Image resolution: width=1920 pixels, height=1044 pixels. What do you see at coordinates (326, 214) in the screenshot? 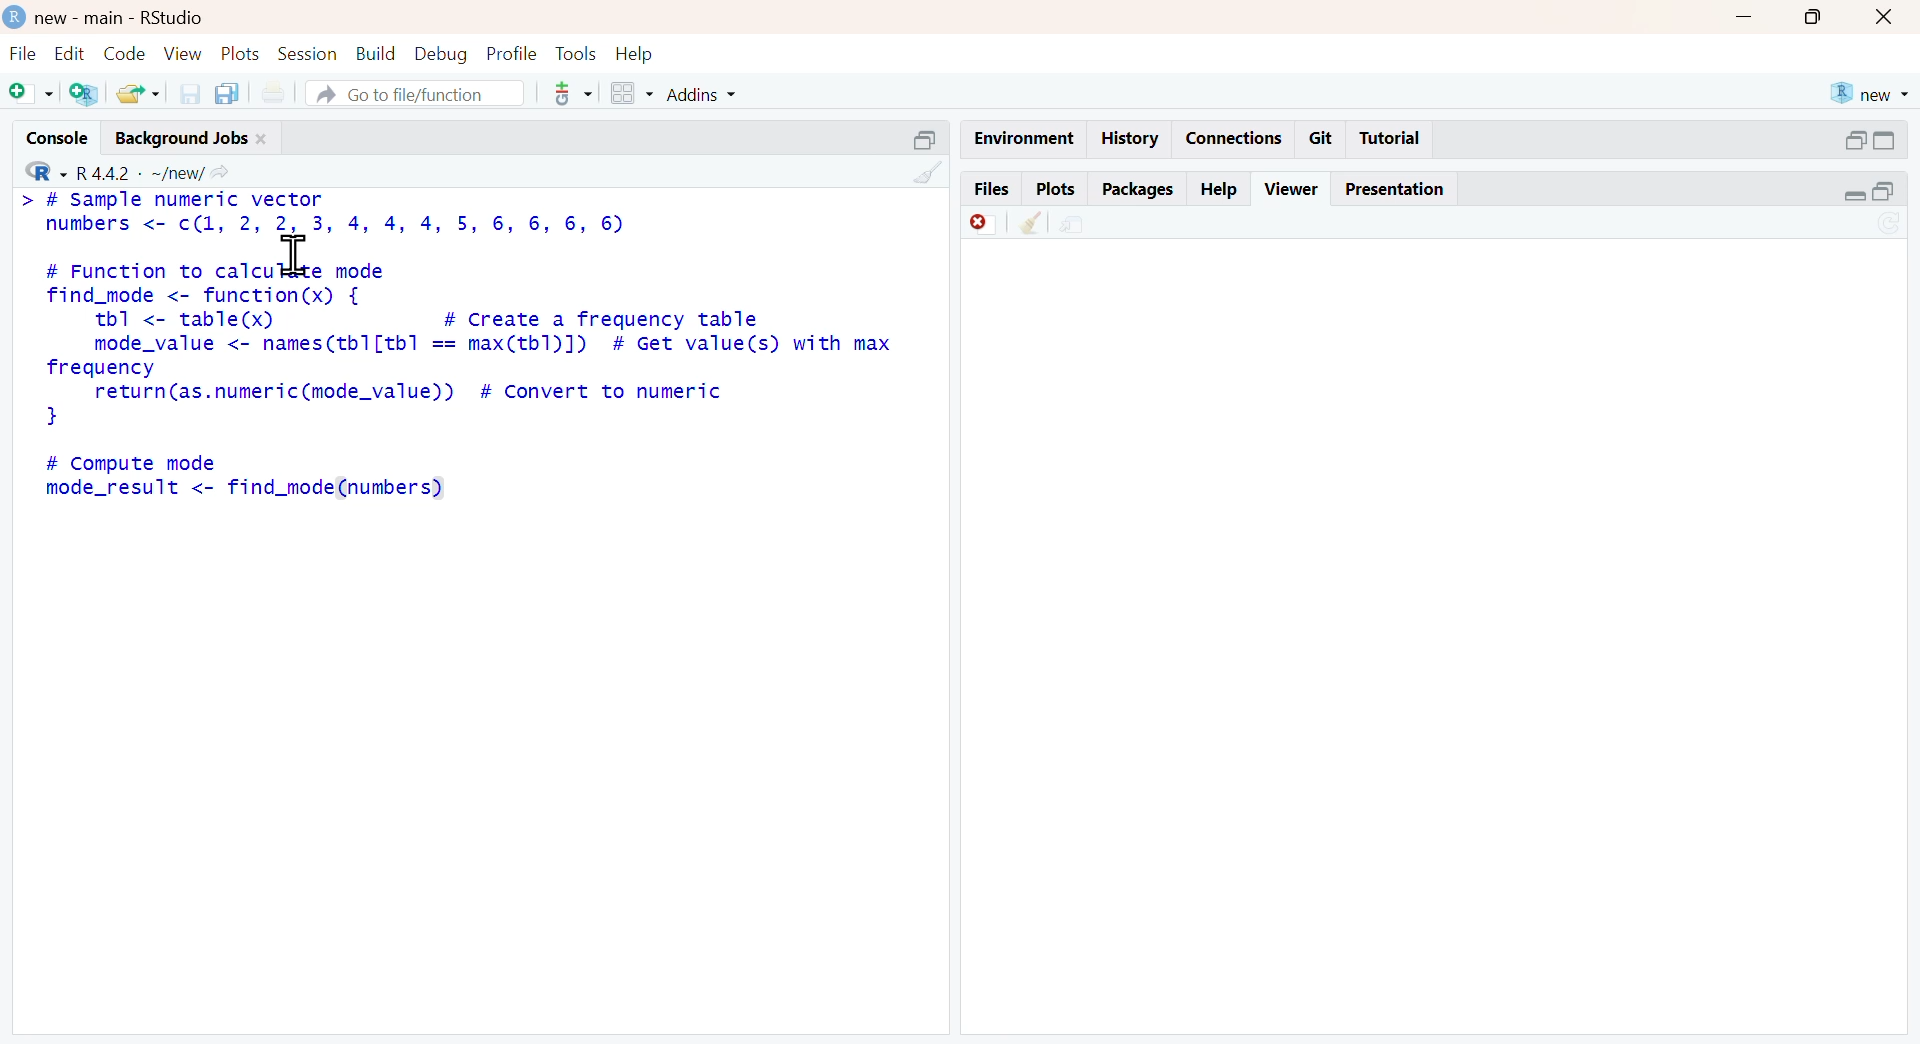
I see `> # Sample numeric vector
numbers <- c(l, 2, 2, 3, 4, 4, 4, 5, 6, 6, 6, 6)` at bounding box center [326, 214].